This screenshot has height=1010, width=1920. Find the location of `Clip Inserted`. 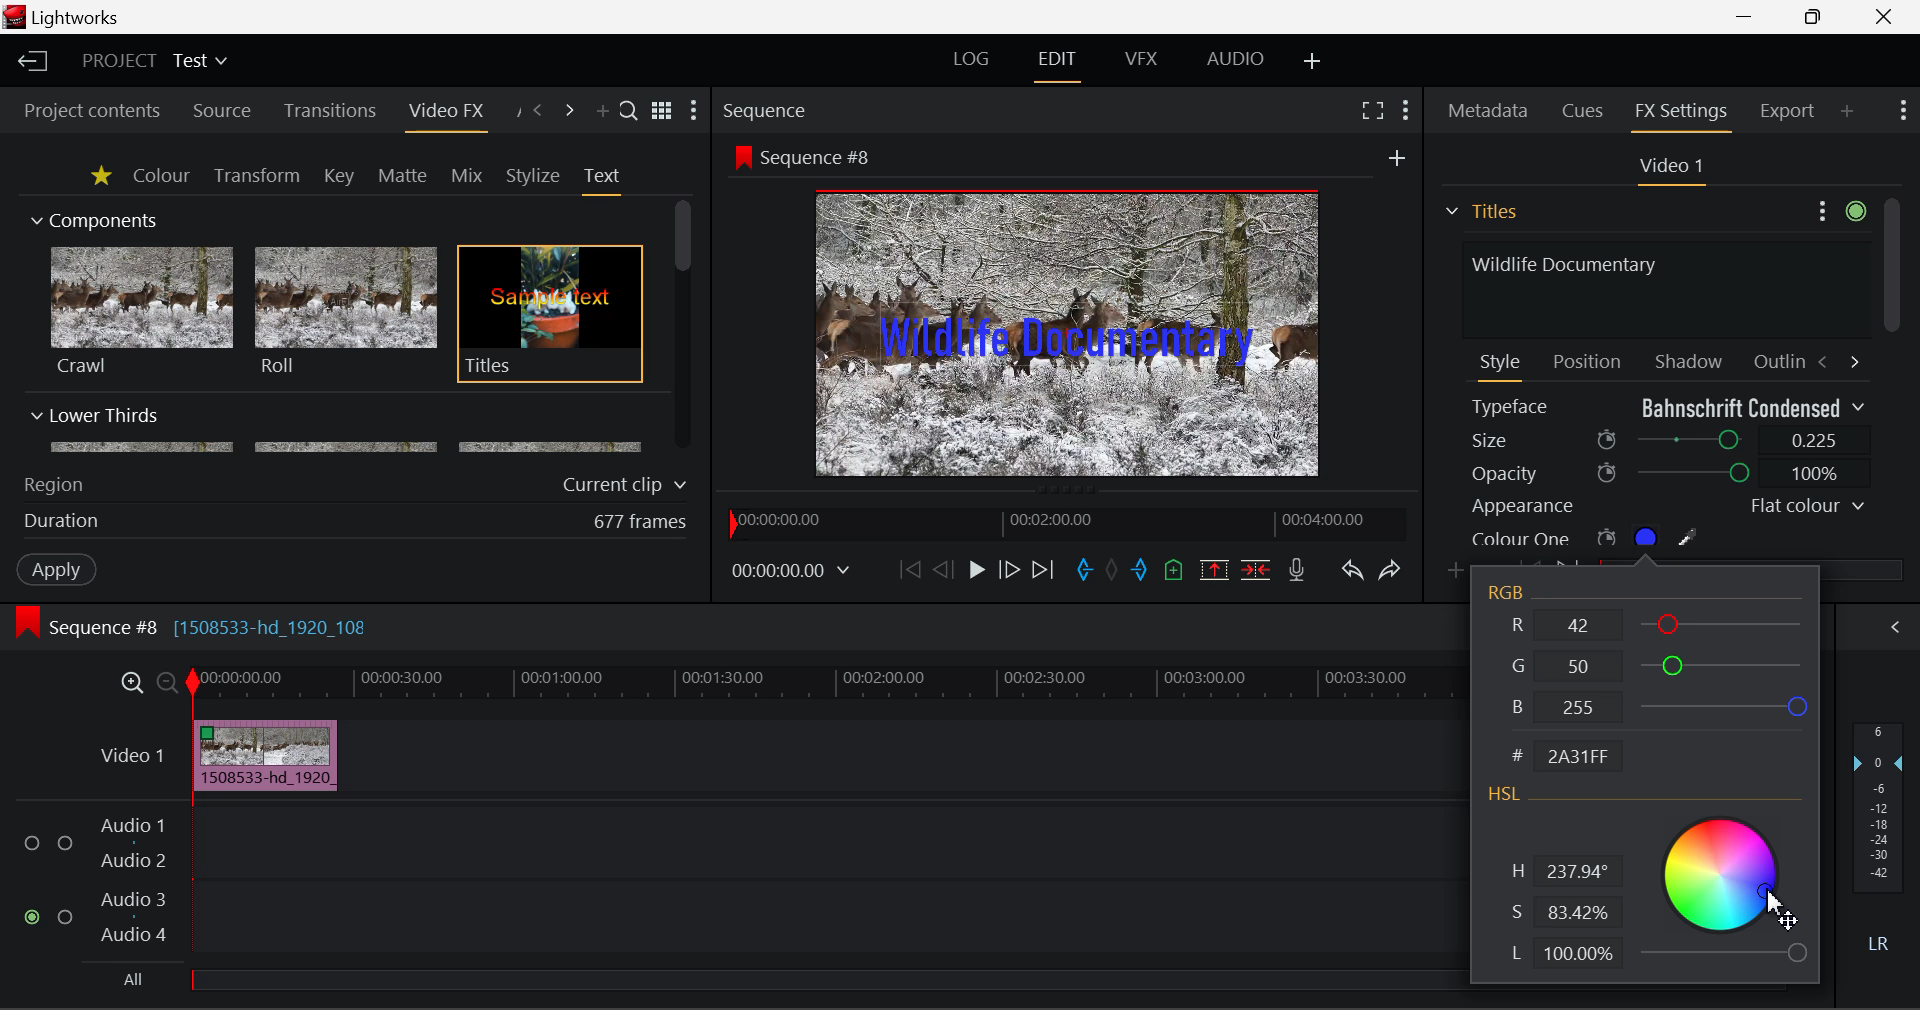

Clip Inserted is located at coordinates (260, 756).